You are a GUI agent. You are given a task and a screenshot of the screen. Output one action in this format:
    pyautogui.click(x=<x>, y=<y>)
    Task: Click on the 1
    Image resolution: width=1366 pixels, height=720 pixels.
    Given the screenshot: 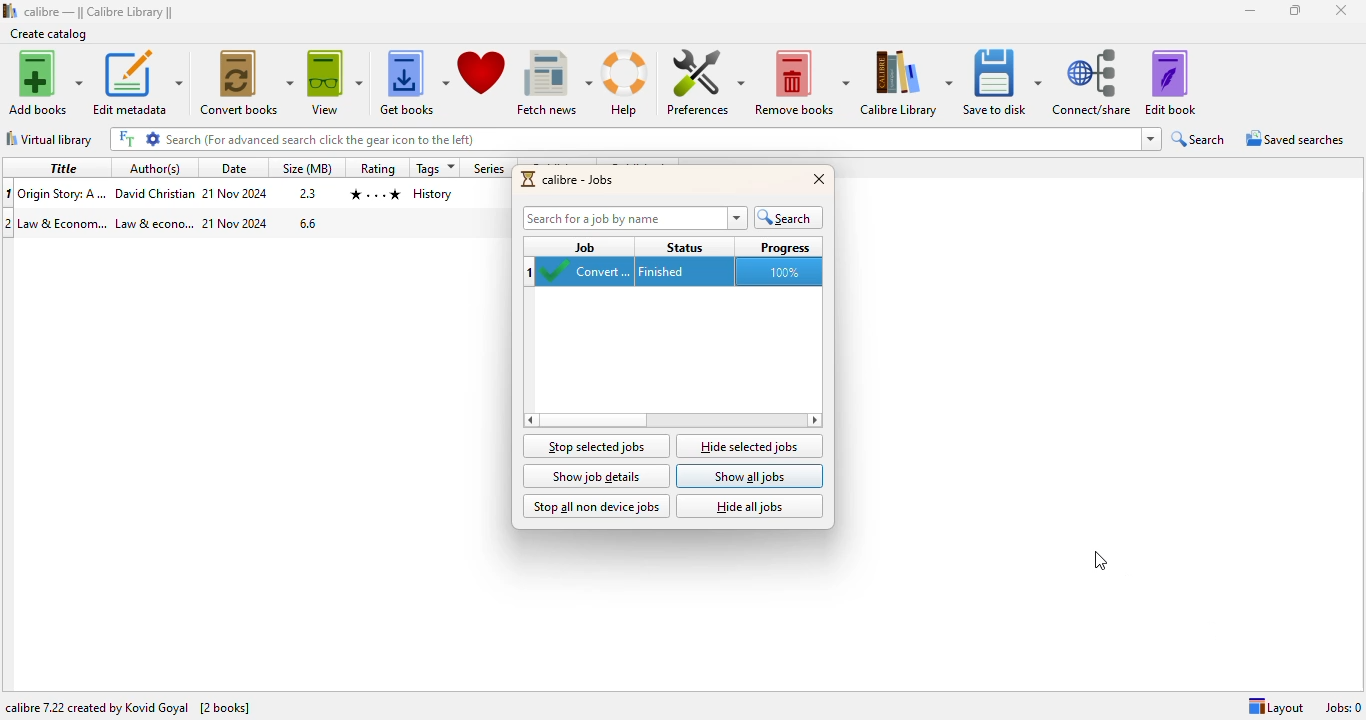 What is the action you would take?
    pyautogui.click(x=9, y=194)
    